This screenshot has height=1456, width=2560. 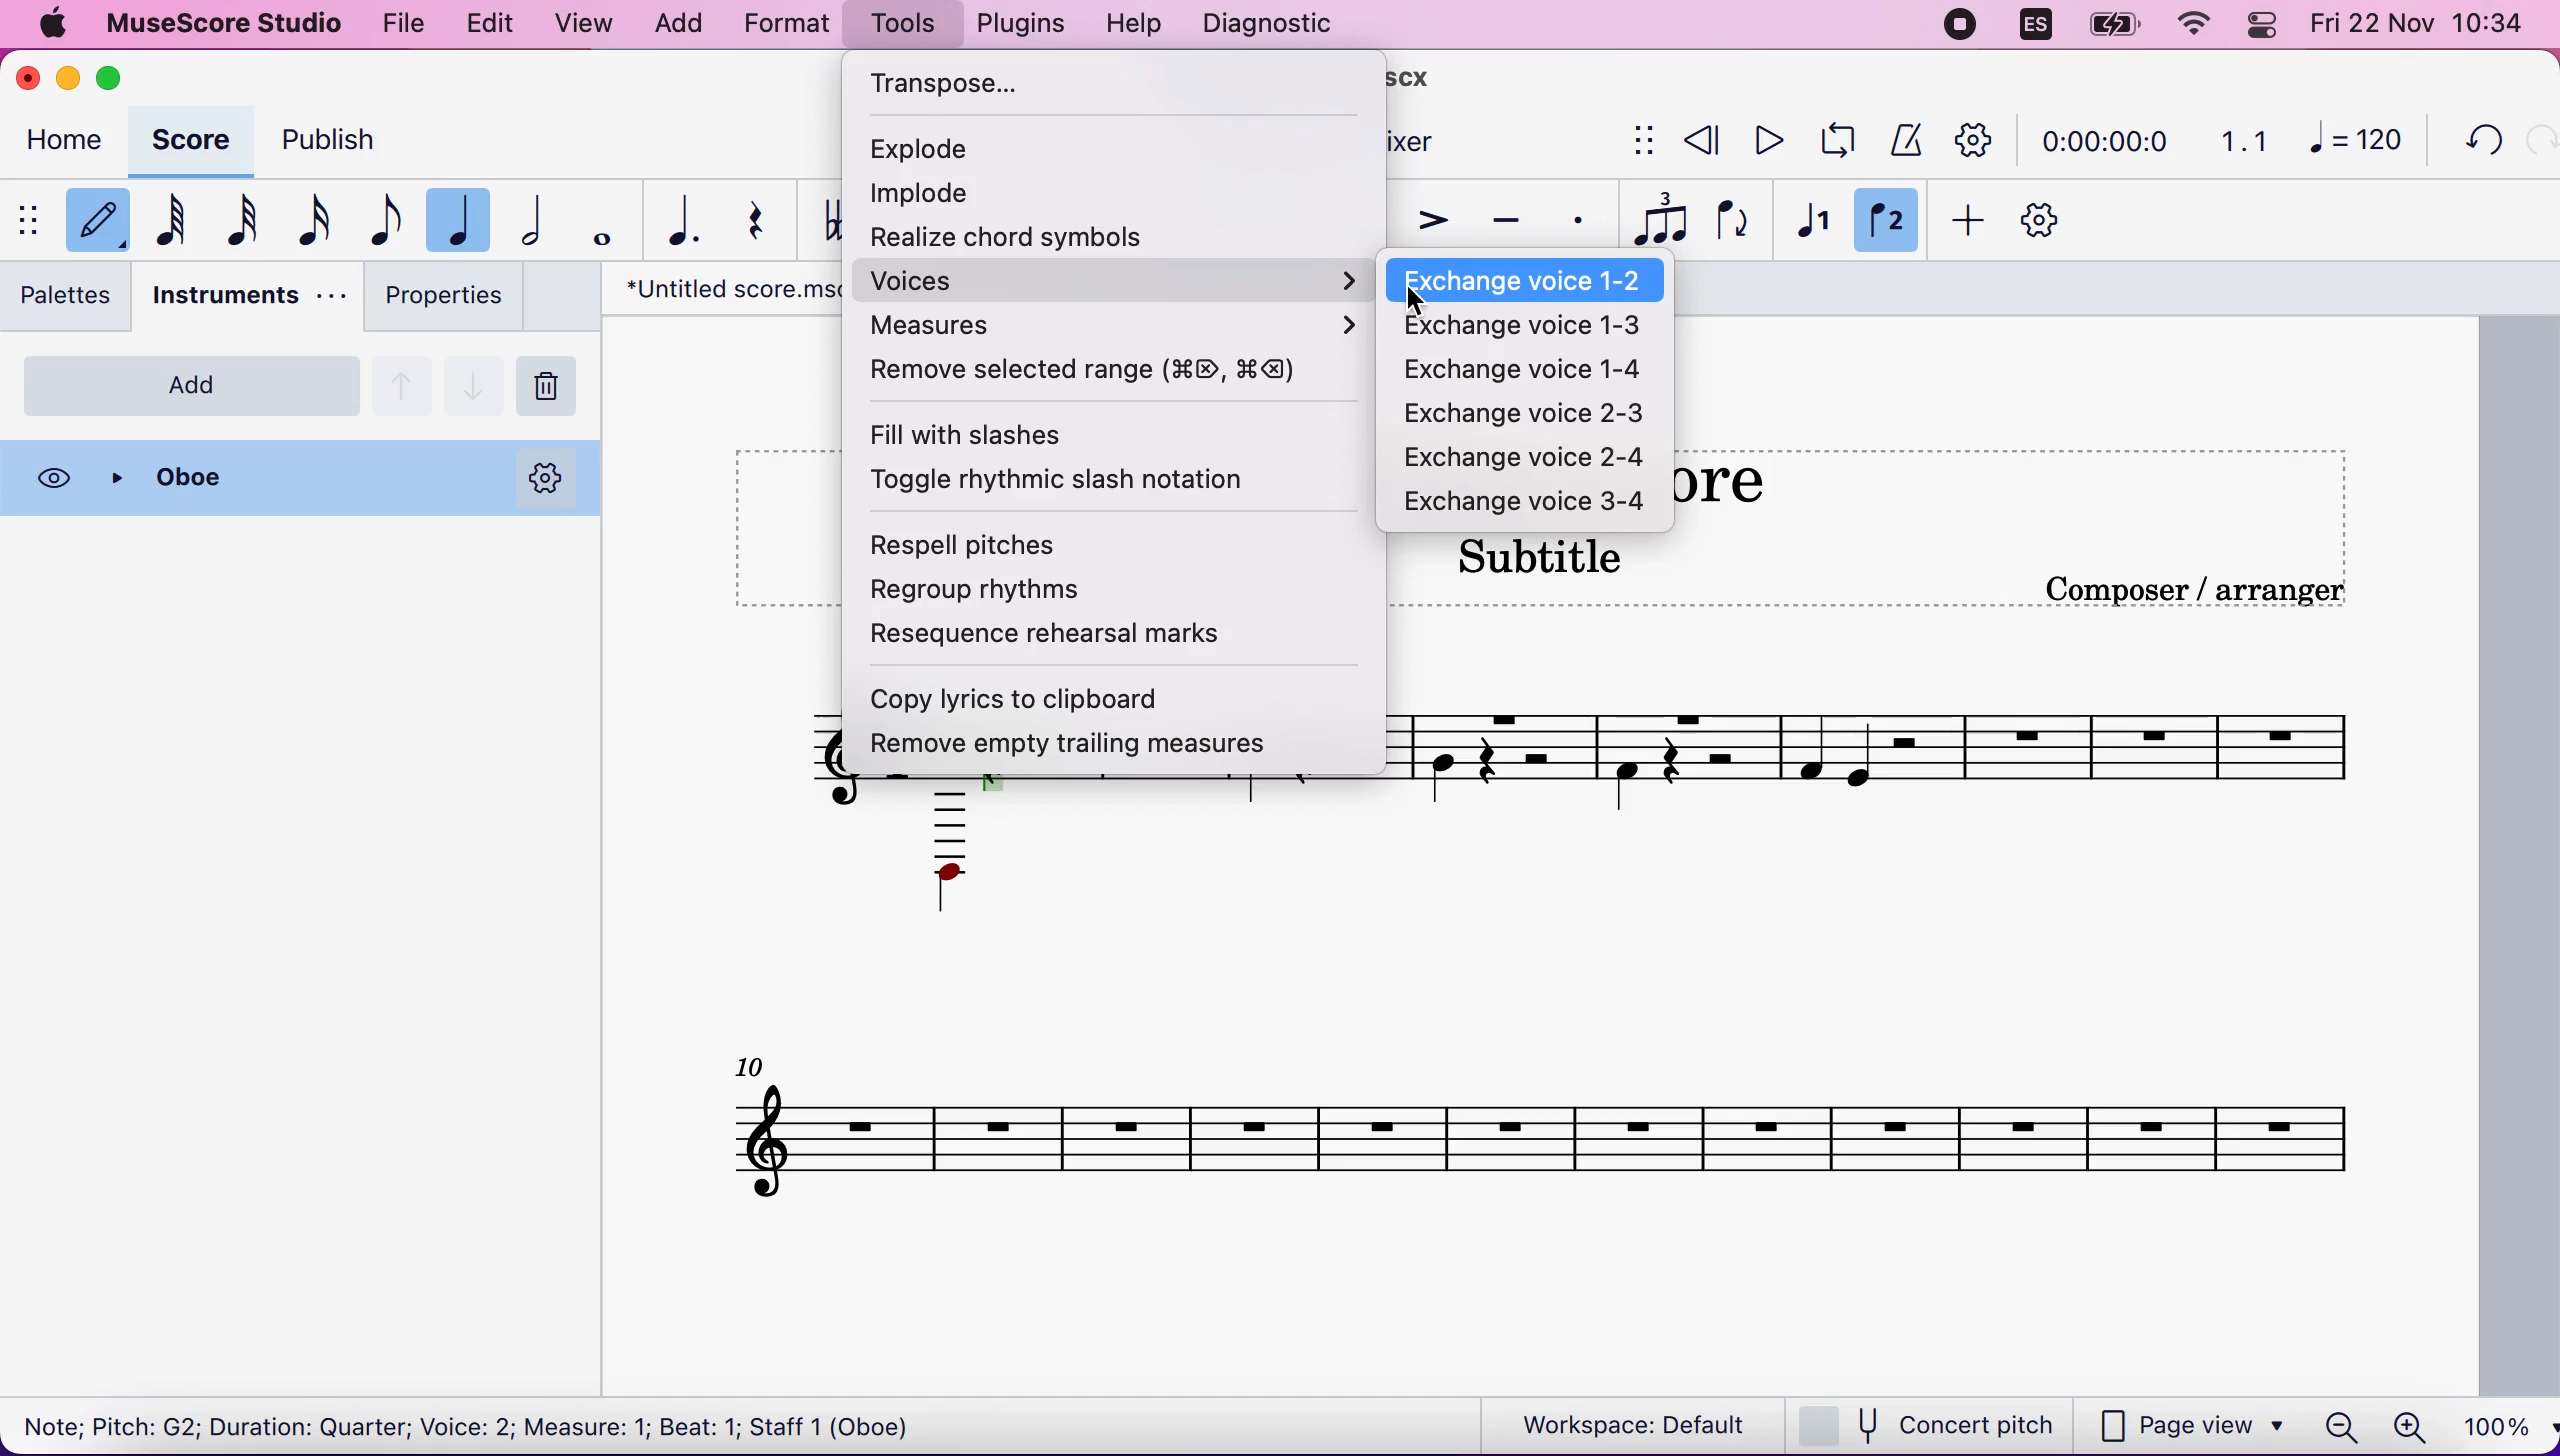 What do you see at coordinates (2109, 26) in the screenshot?
I see `battery` at bounding box center [2109, 26].